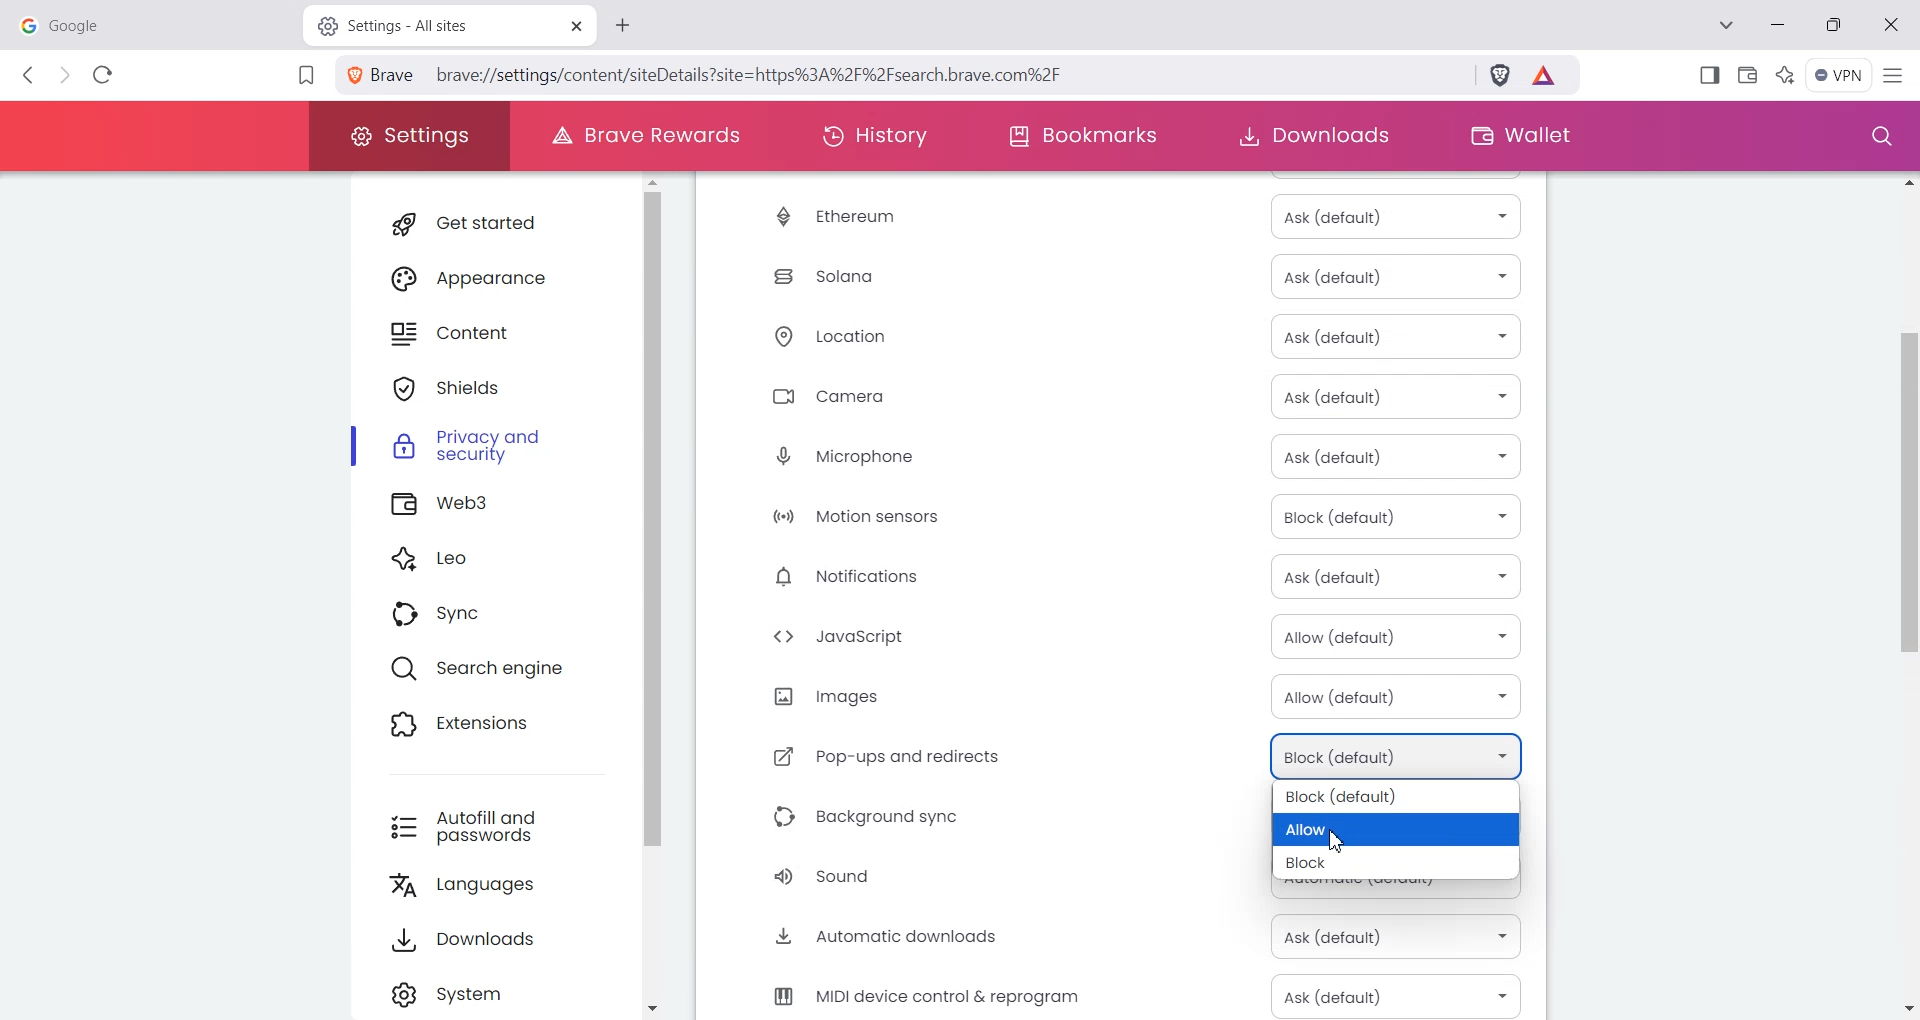  What do you see at coordinates (384, 75) in the screenshot?
I see `View site information` at bounding box center [384, 75].